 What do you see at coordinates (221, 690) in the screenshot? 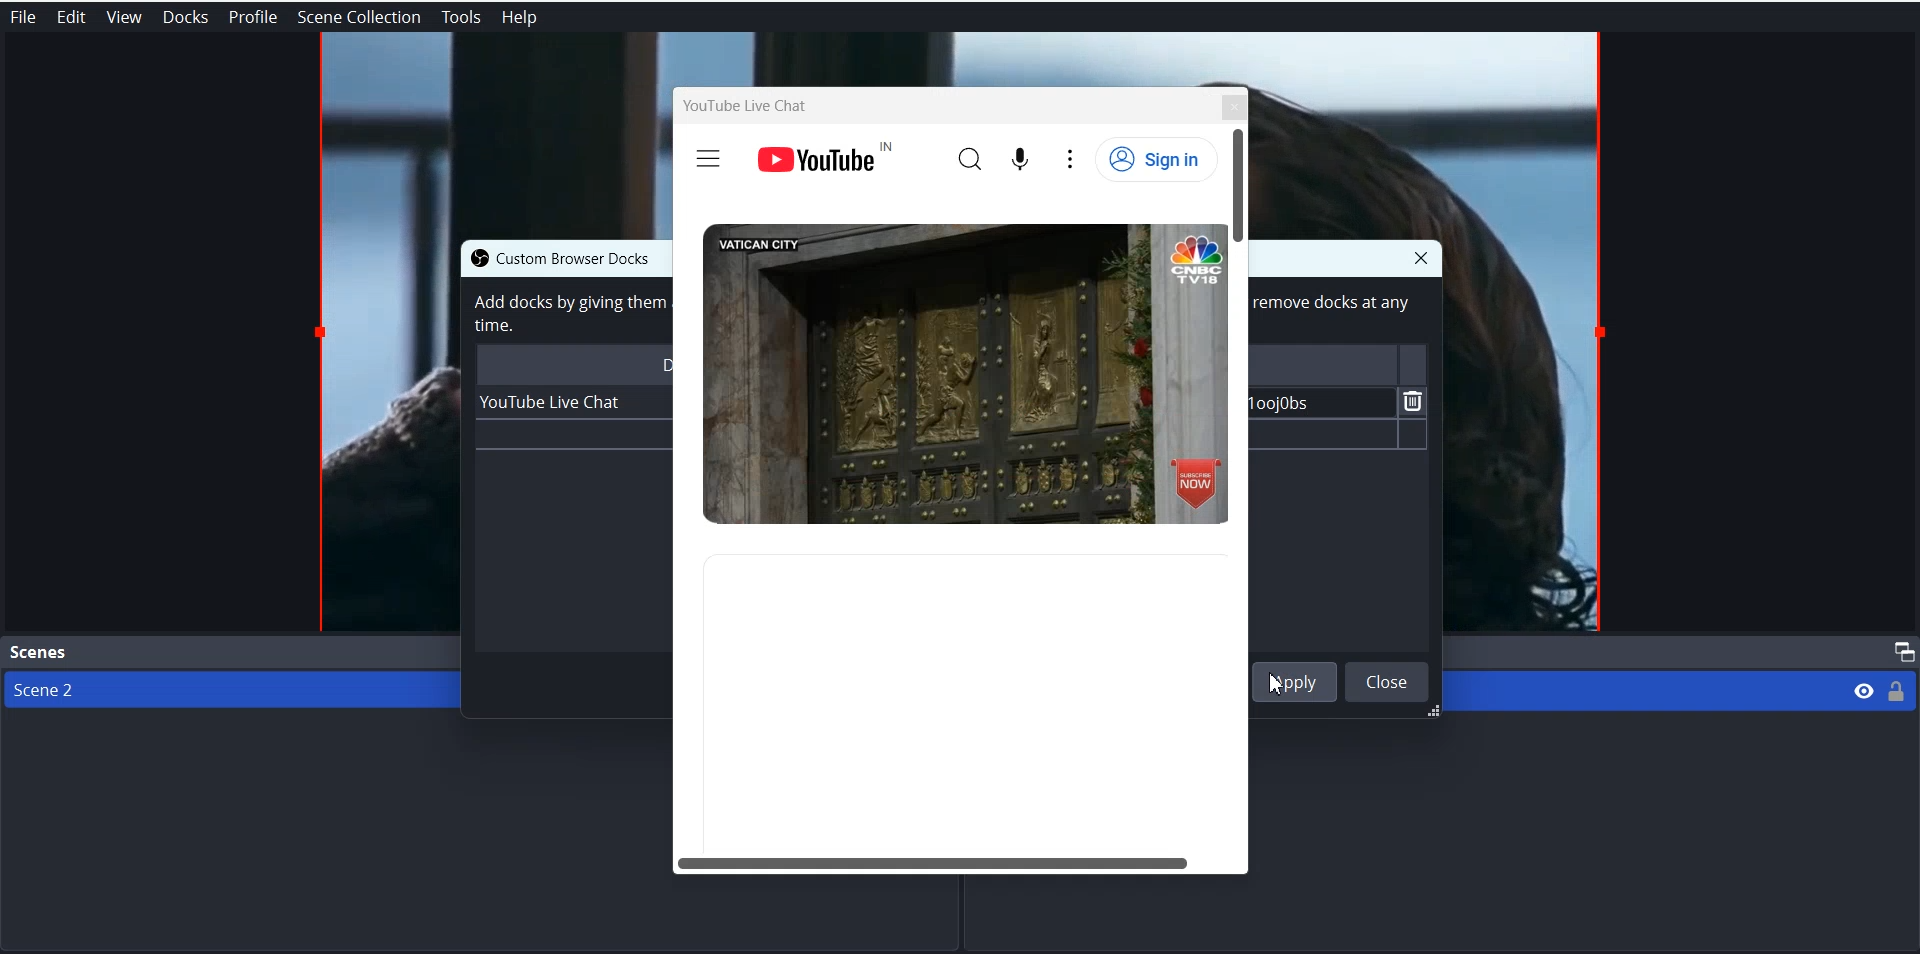
I see `Scene 2` at bounding box center [221, 690].